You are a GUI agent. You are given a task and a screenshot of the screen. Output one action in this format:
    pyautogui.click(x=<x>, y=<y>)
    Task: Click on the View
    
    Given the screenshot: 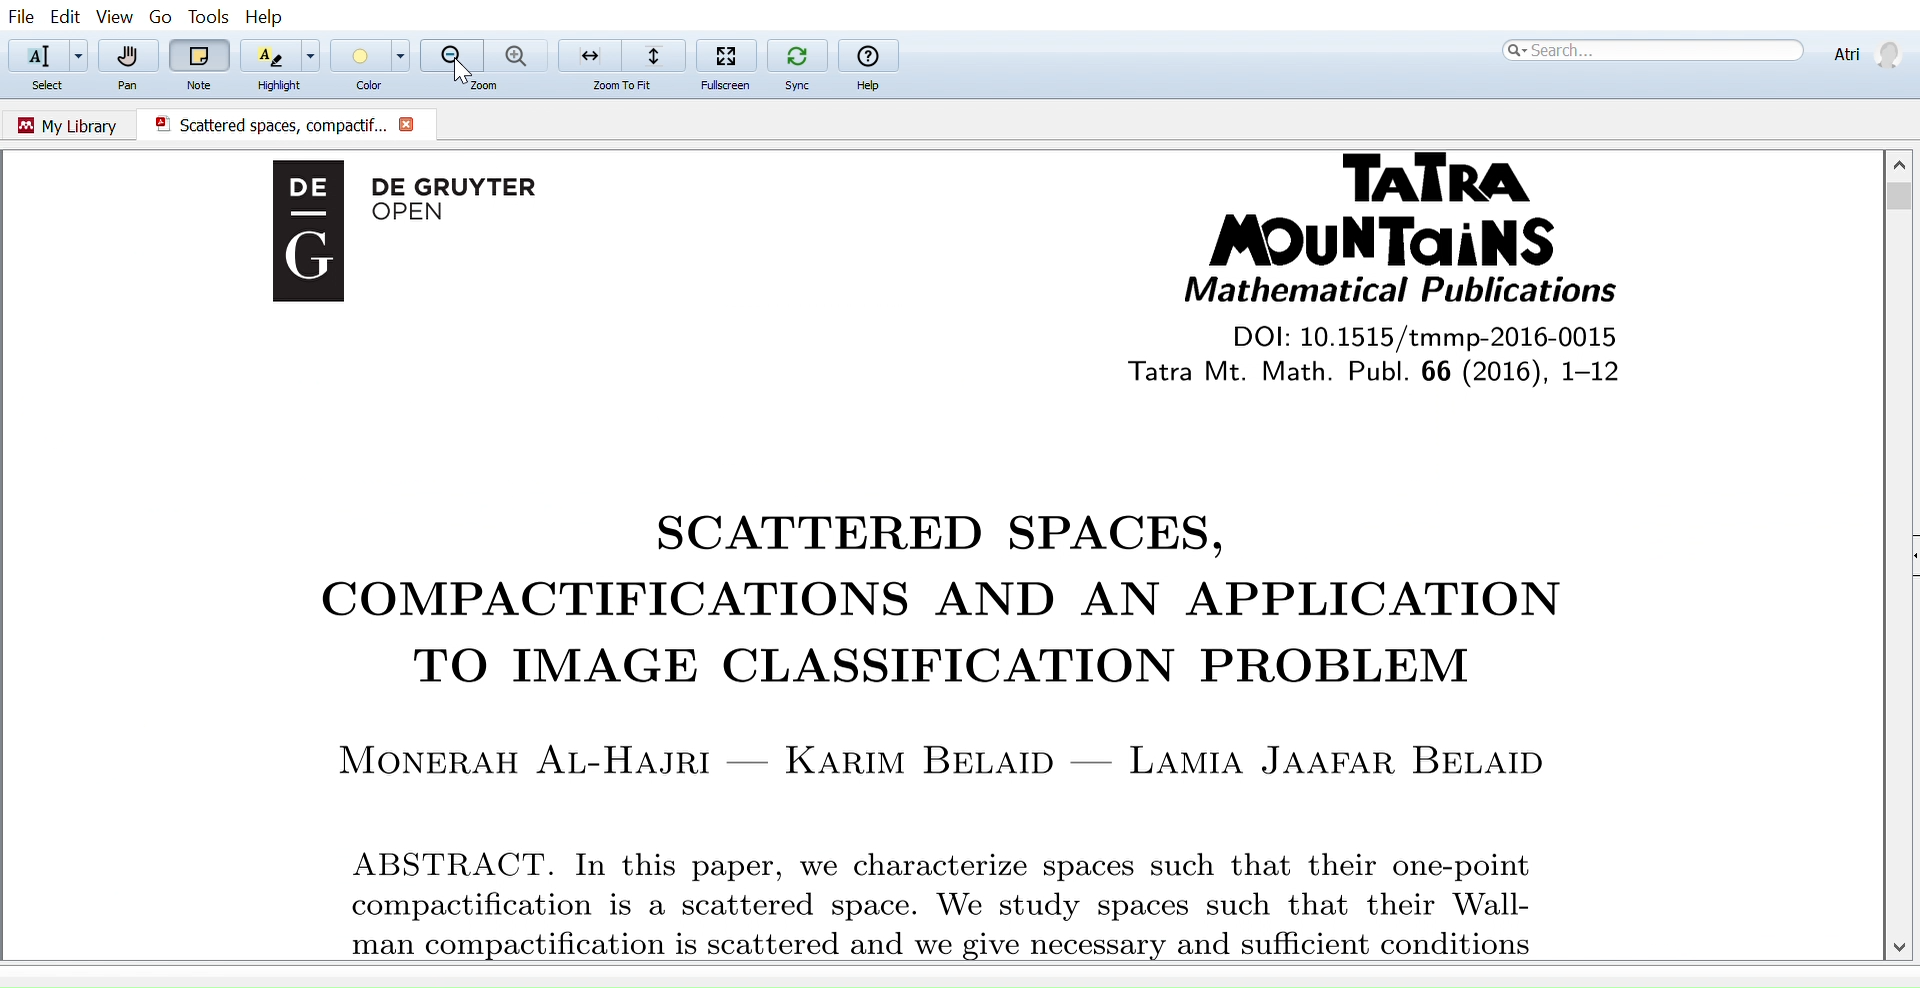 What is the action you would take?
    pyautogui.click(x=116, y=18)
    